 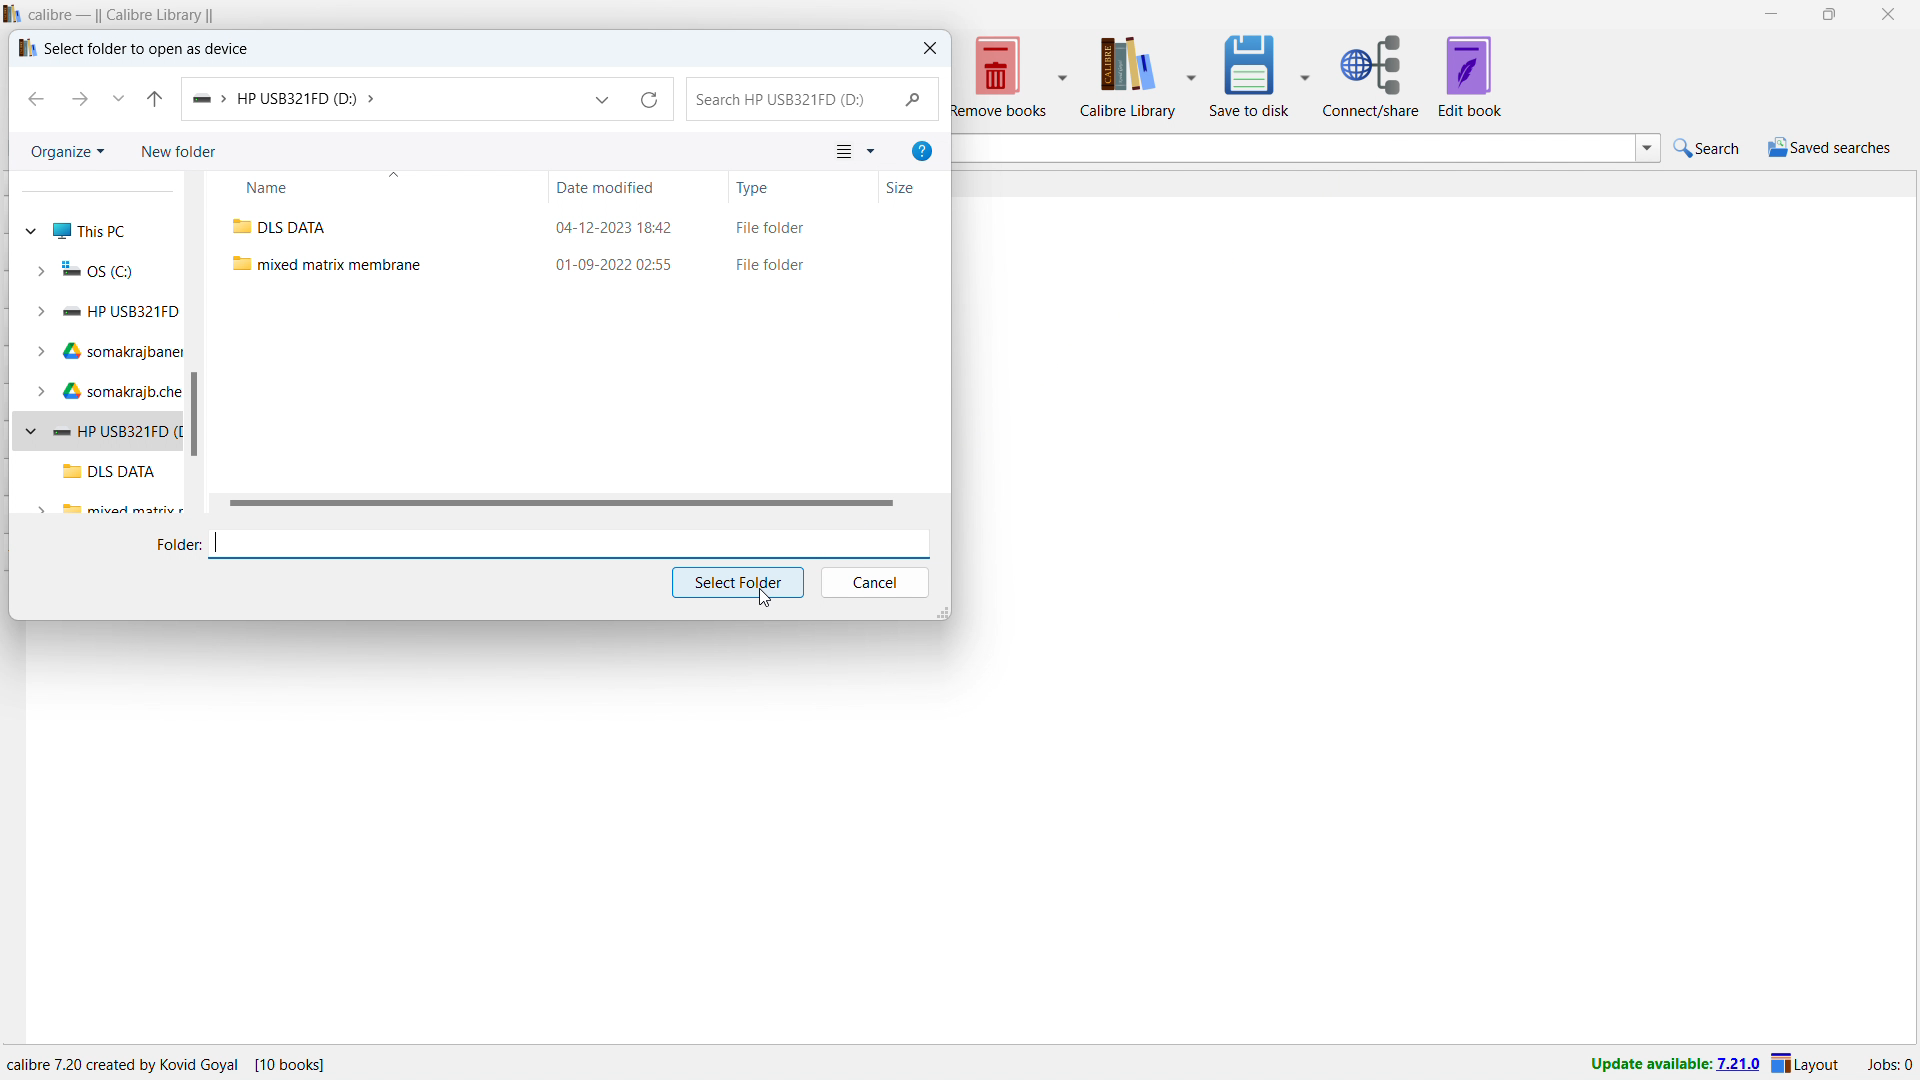 I want to click on quick search, so click(x=1707, y=148).